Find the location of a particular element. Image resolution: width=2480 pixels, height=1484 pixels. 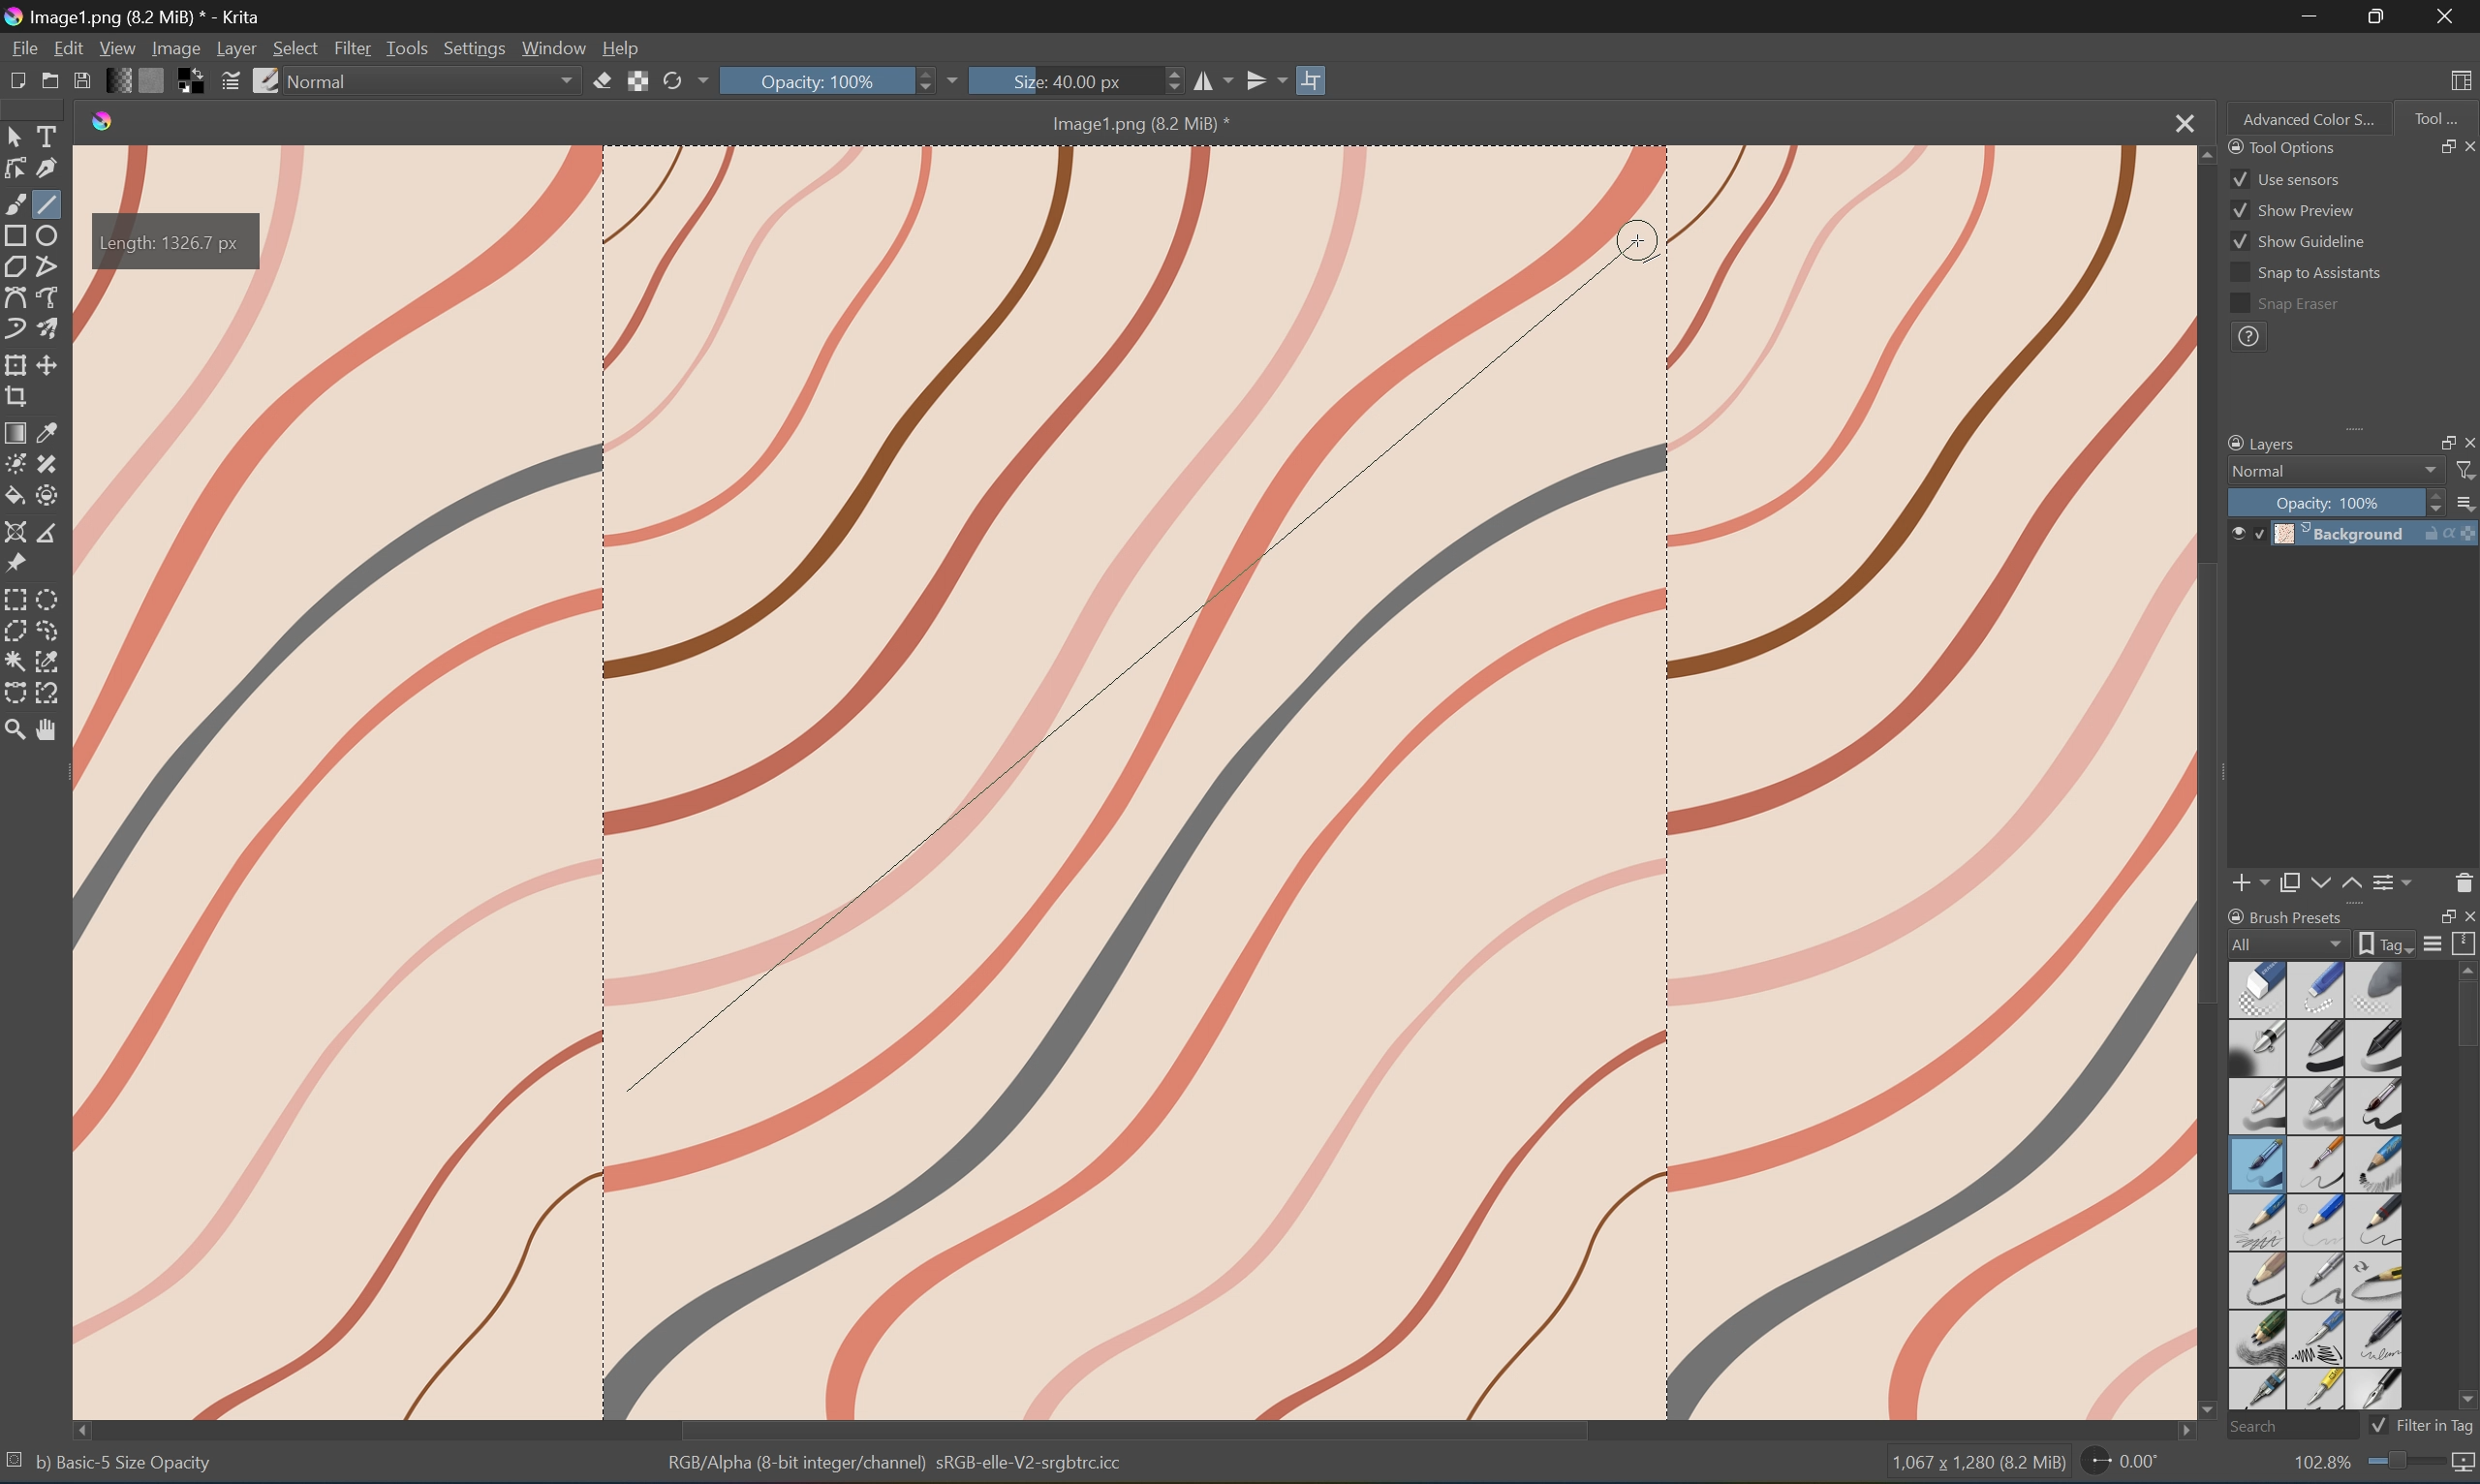

Thumbnail is located at coordinates (2464, 501).